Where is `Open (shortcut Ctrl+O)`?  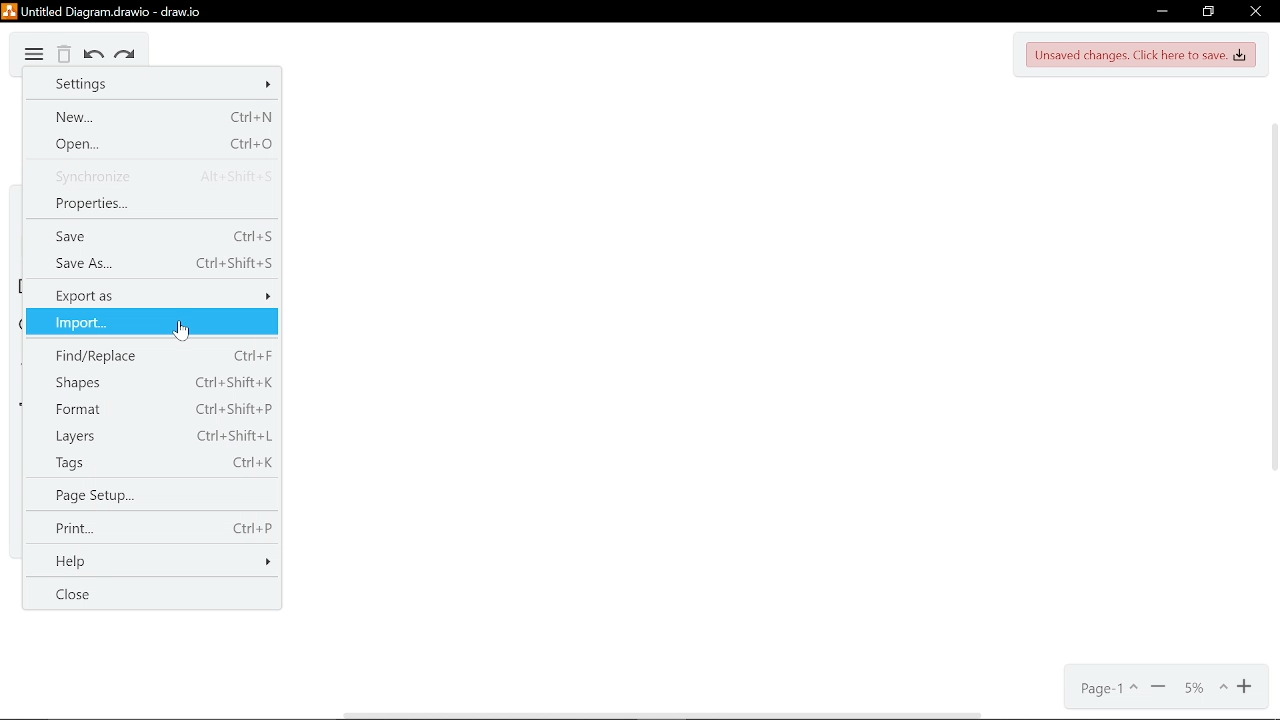
Open (shortcut Ctrl+O) is located at coordinates (155, 144).